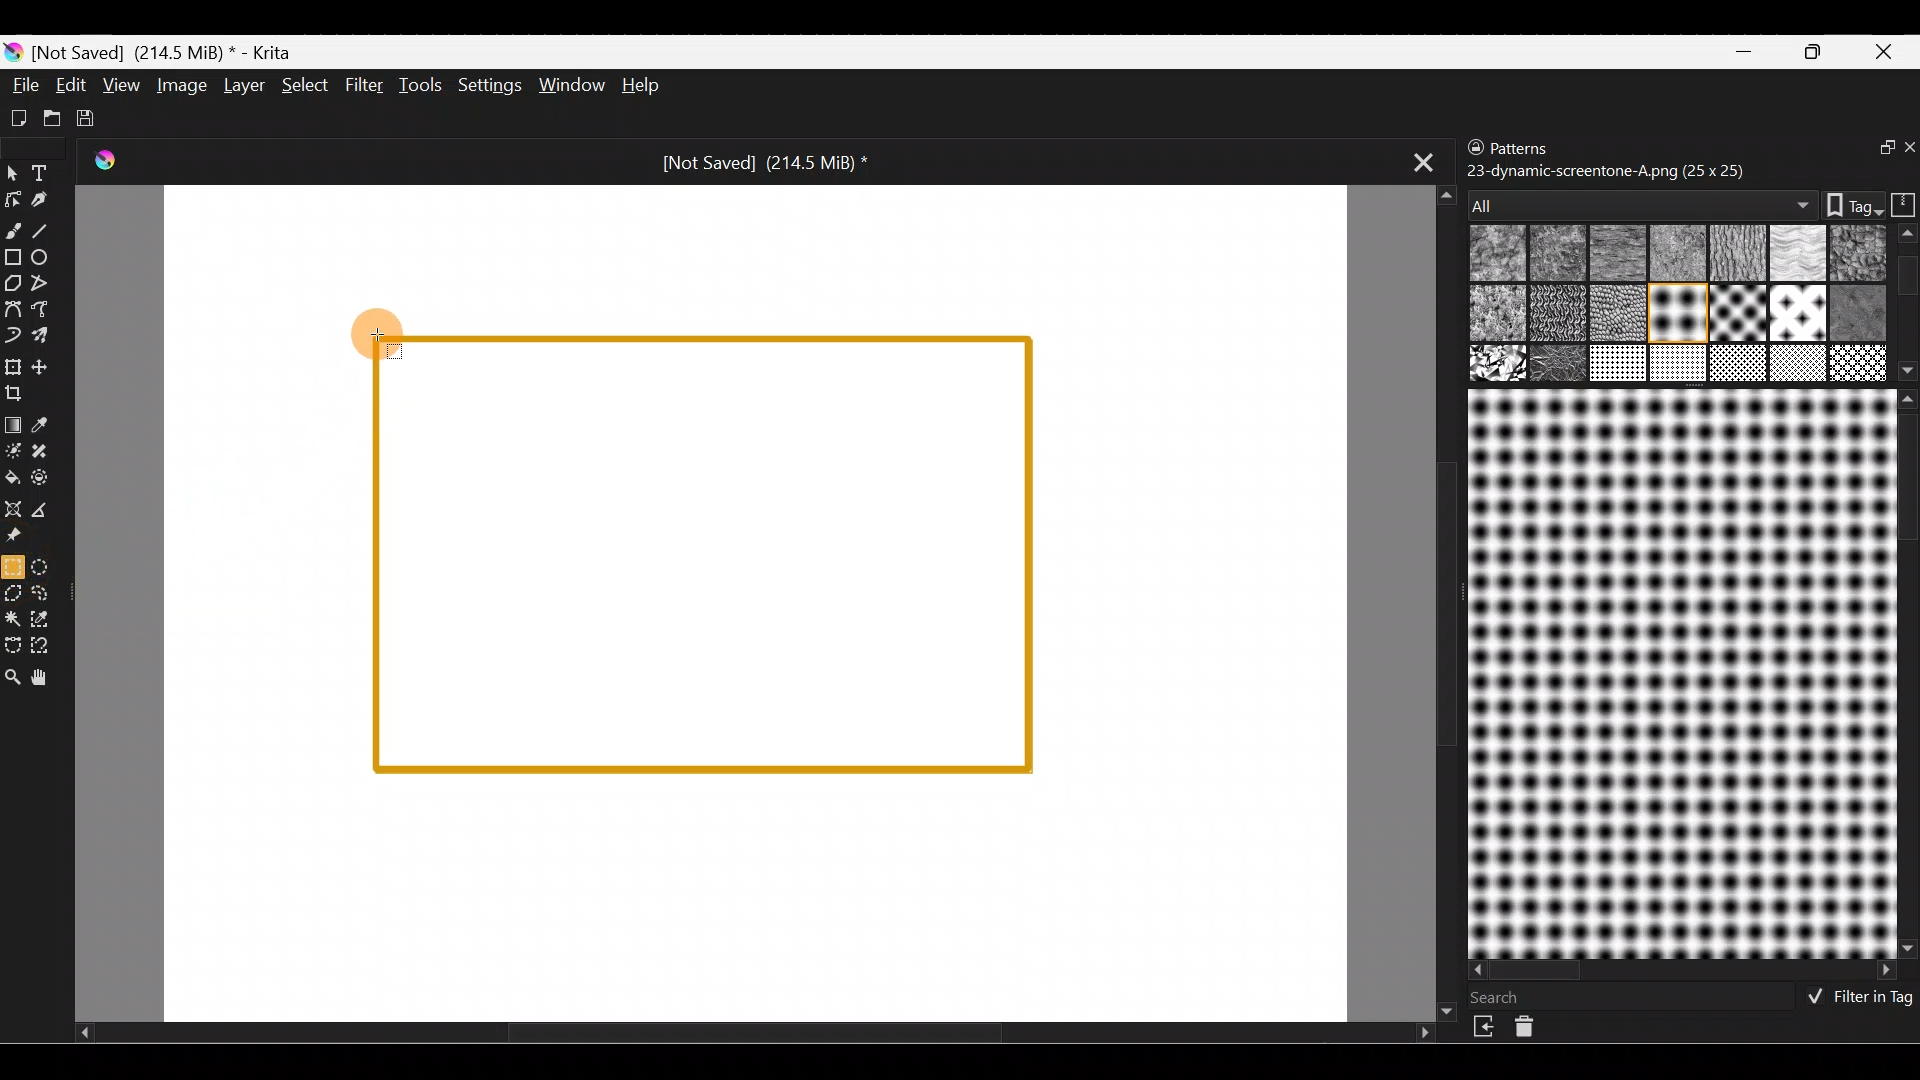 This screenshot has height=1080, width=1920. I want to click on Draw a gradient, so click(16, 420).